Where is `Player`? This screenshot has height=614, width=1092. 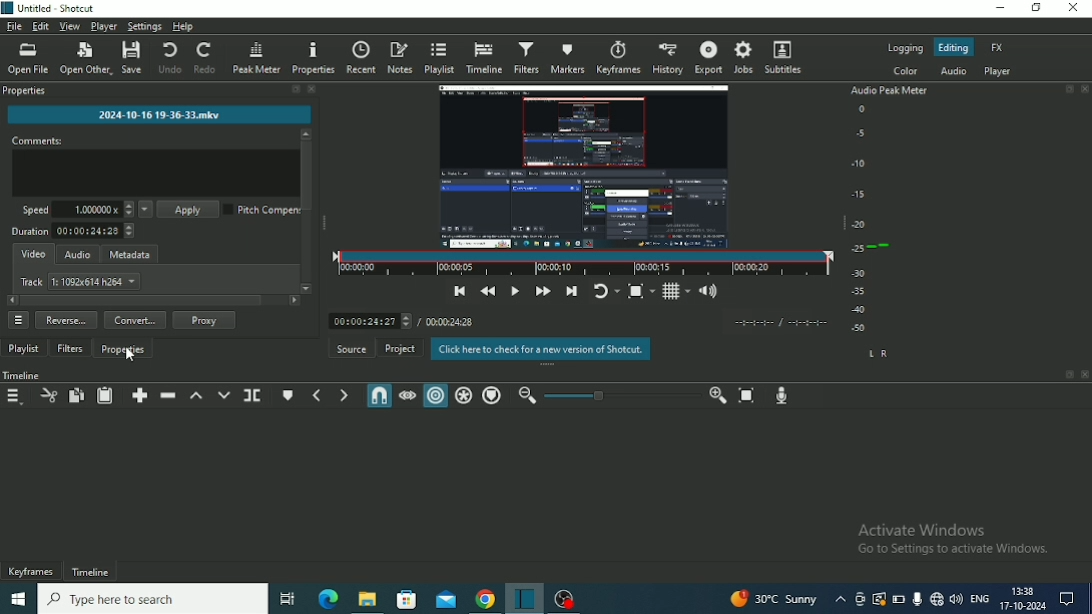 Player is located at coordinates (997, 71).